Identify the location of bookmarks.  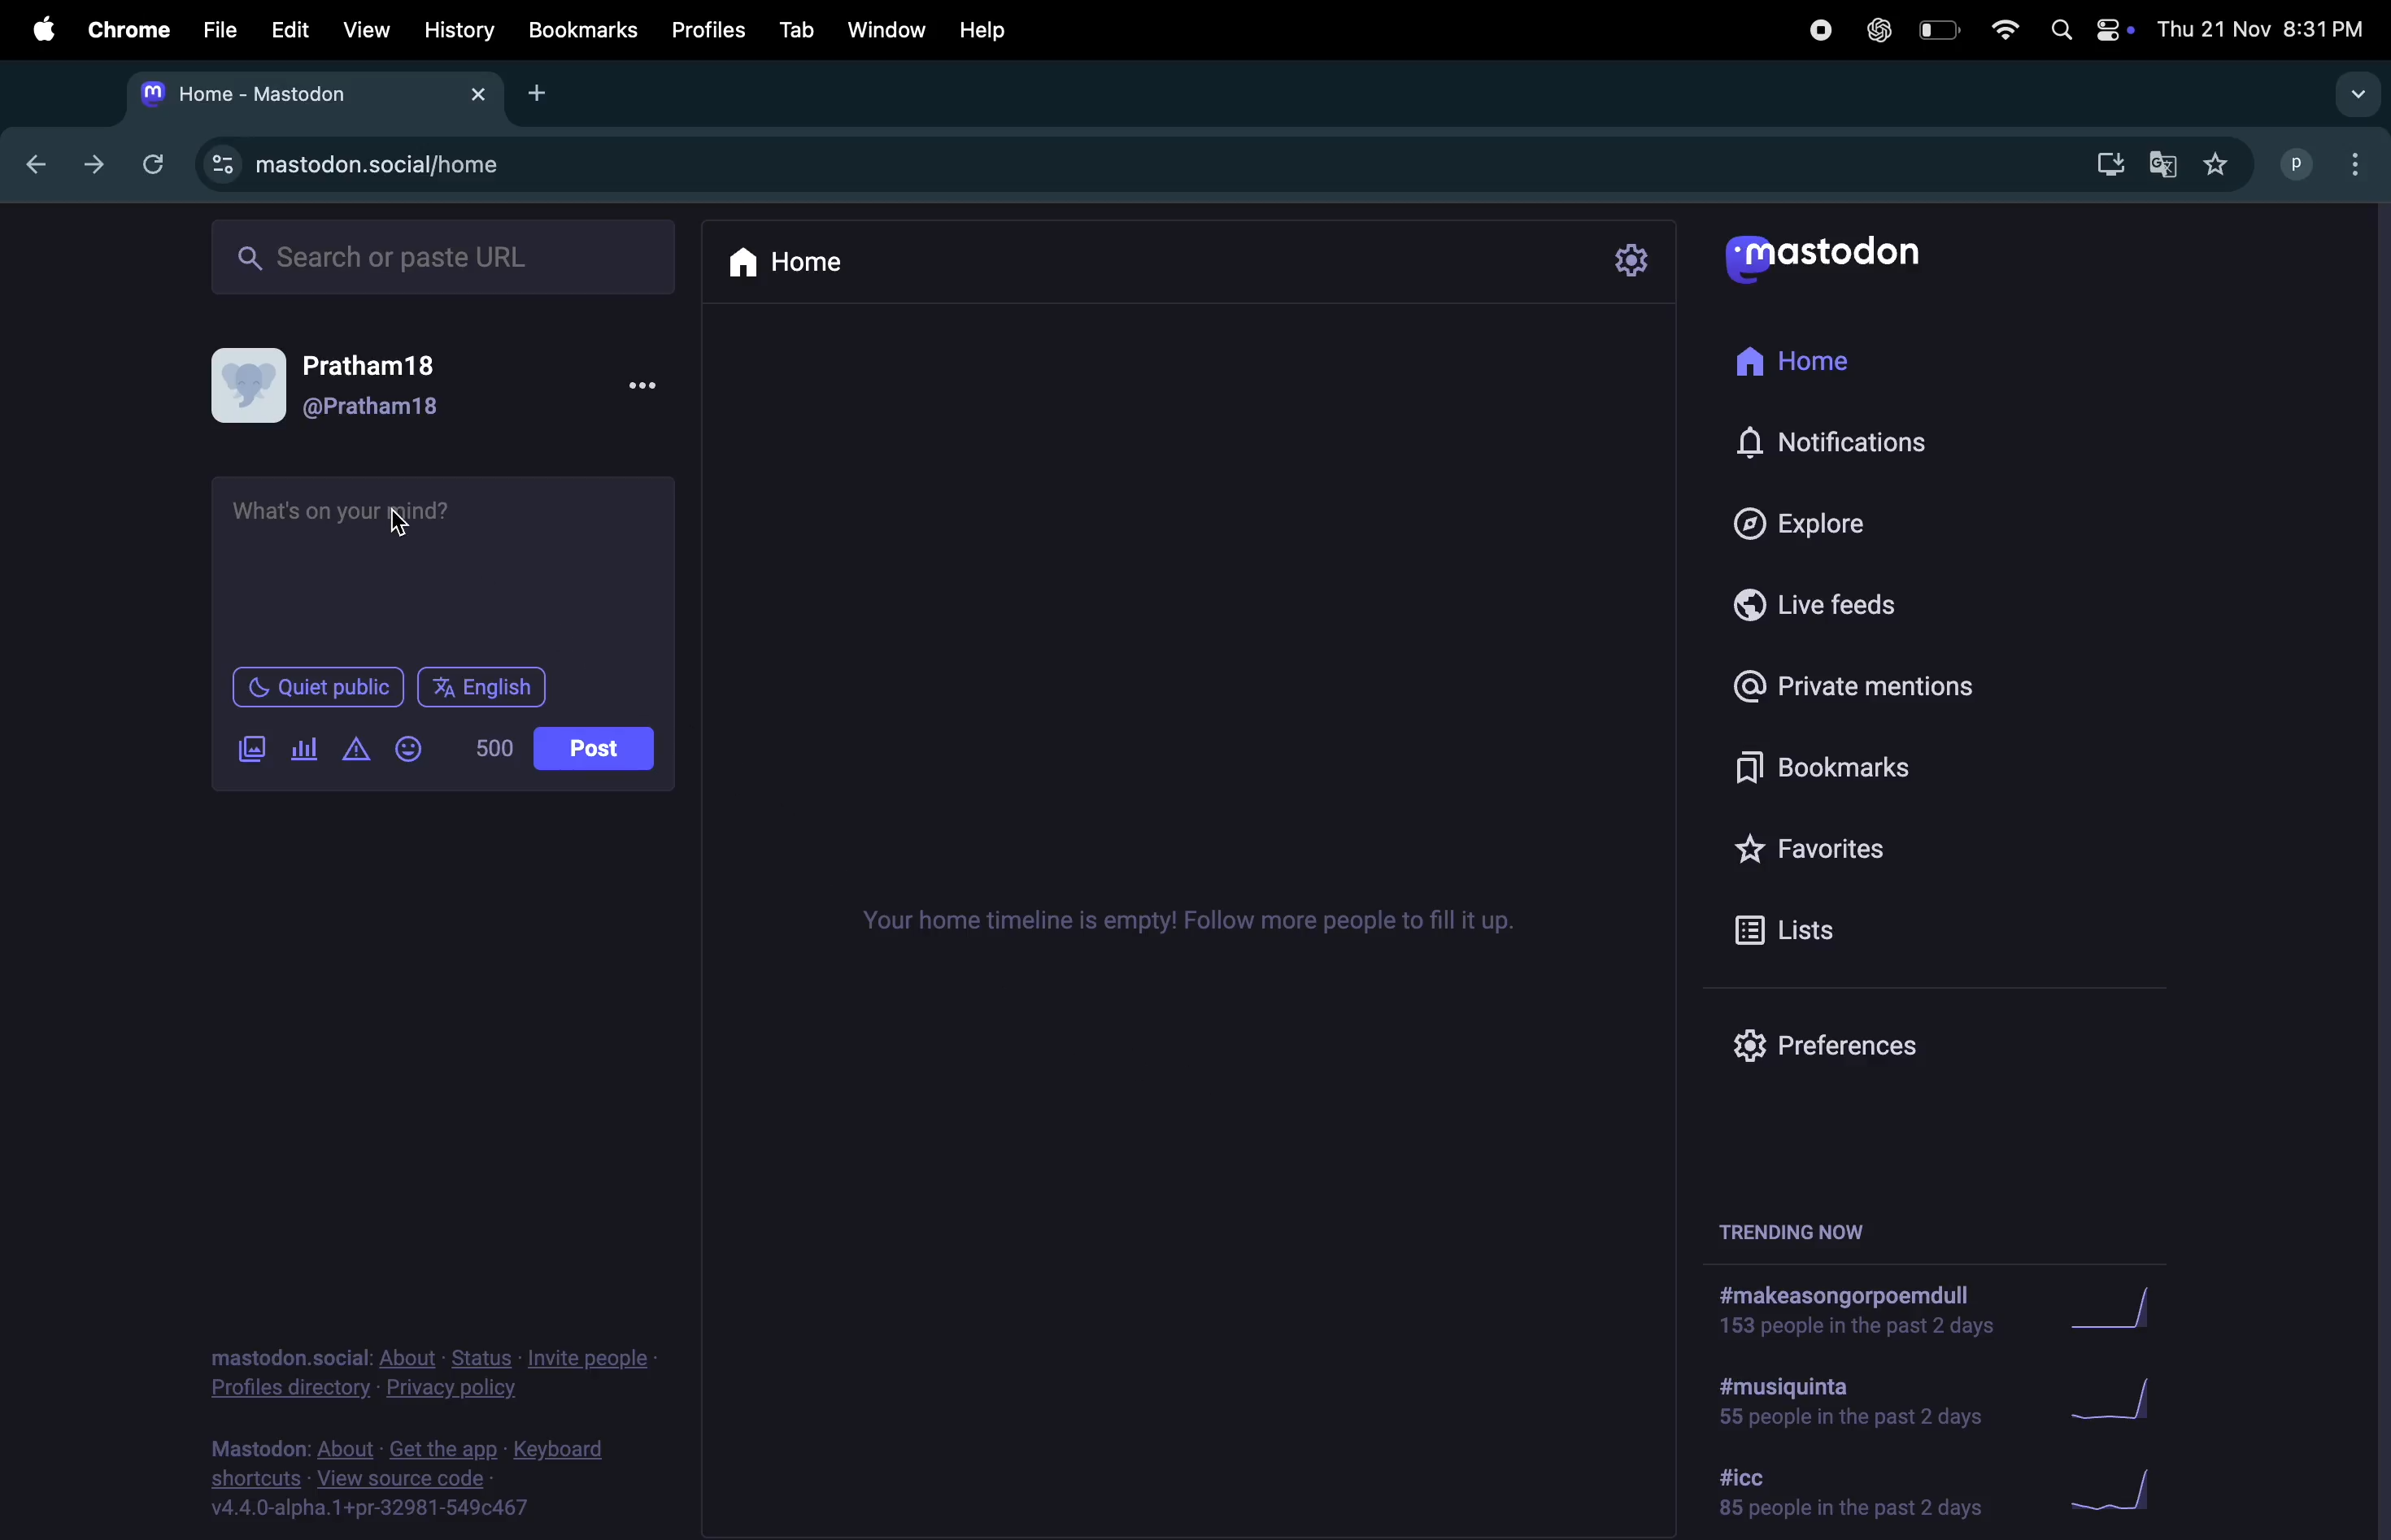
(1822, 768).